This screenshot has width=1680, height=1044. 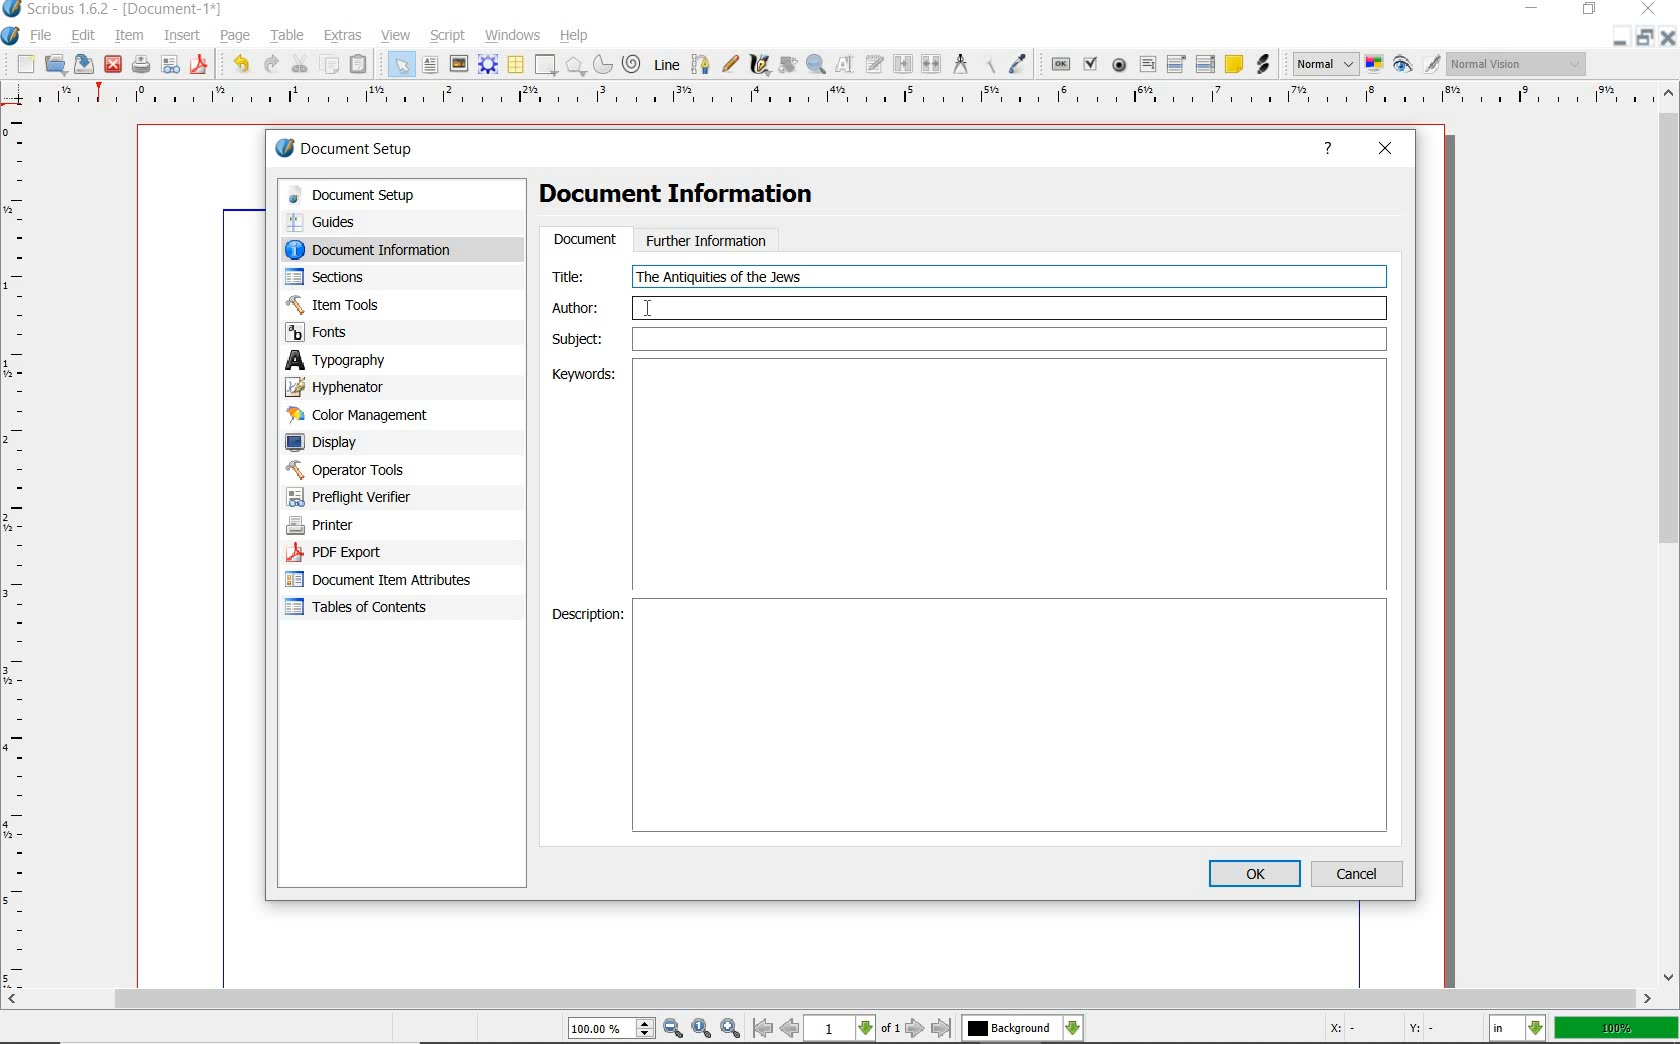 What do you see at coordinates (385, 195) in the screenshot?
I see `document setup` at bounding box center [385, 195].